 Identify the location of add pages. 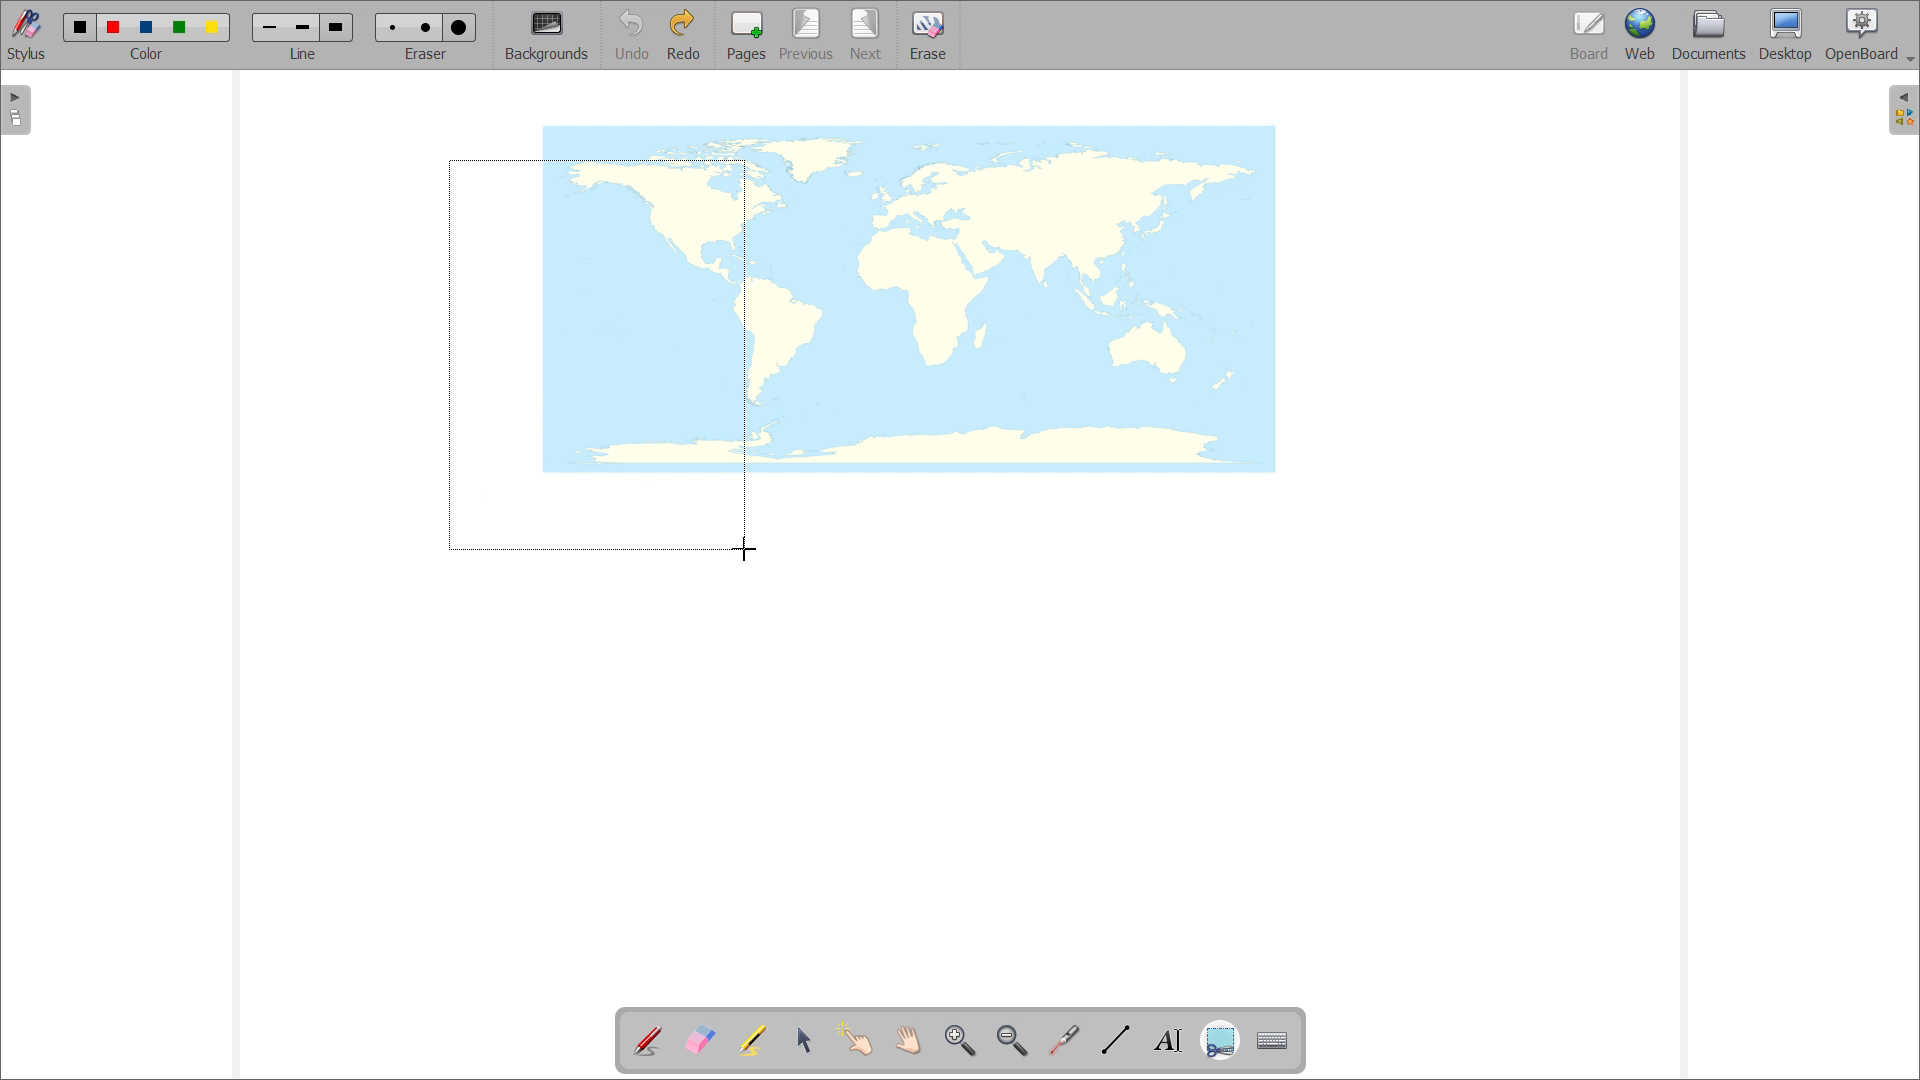
(747, 35).